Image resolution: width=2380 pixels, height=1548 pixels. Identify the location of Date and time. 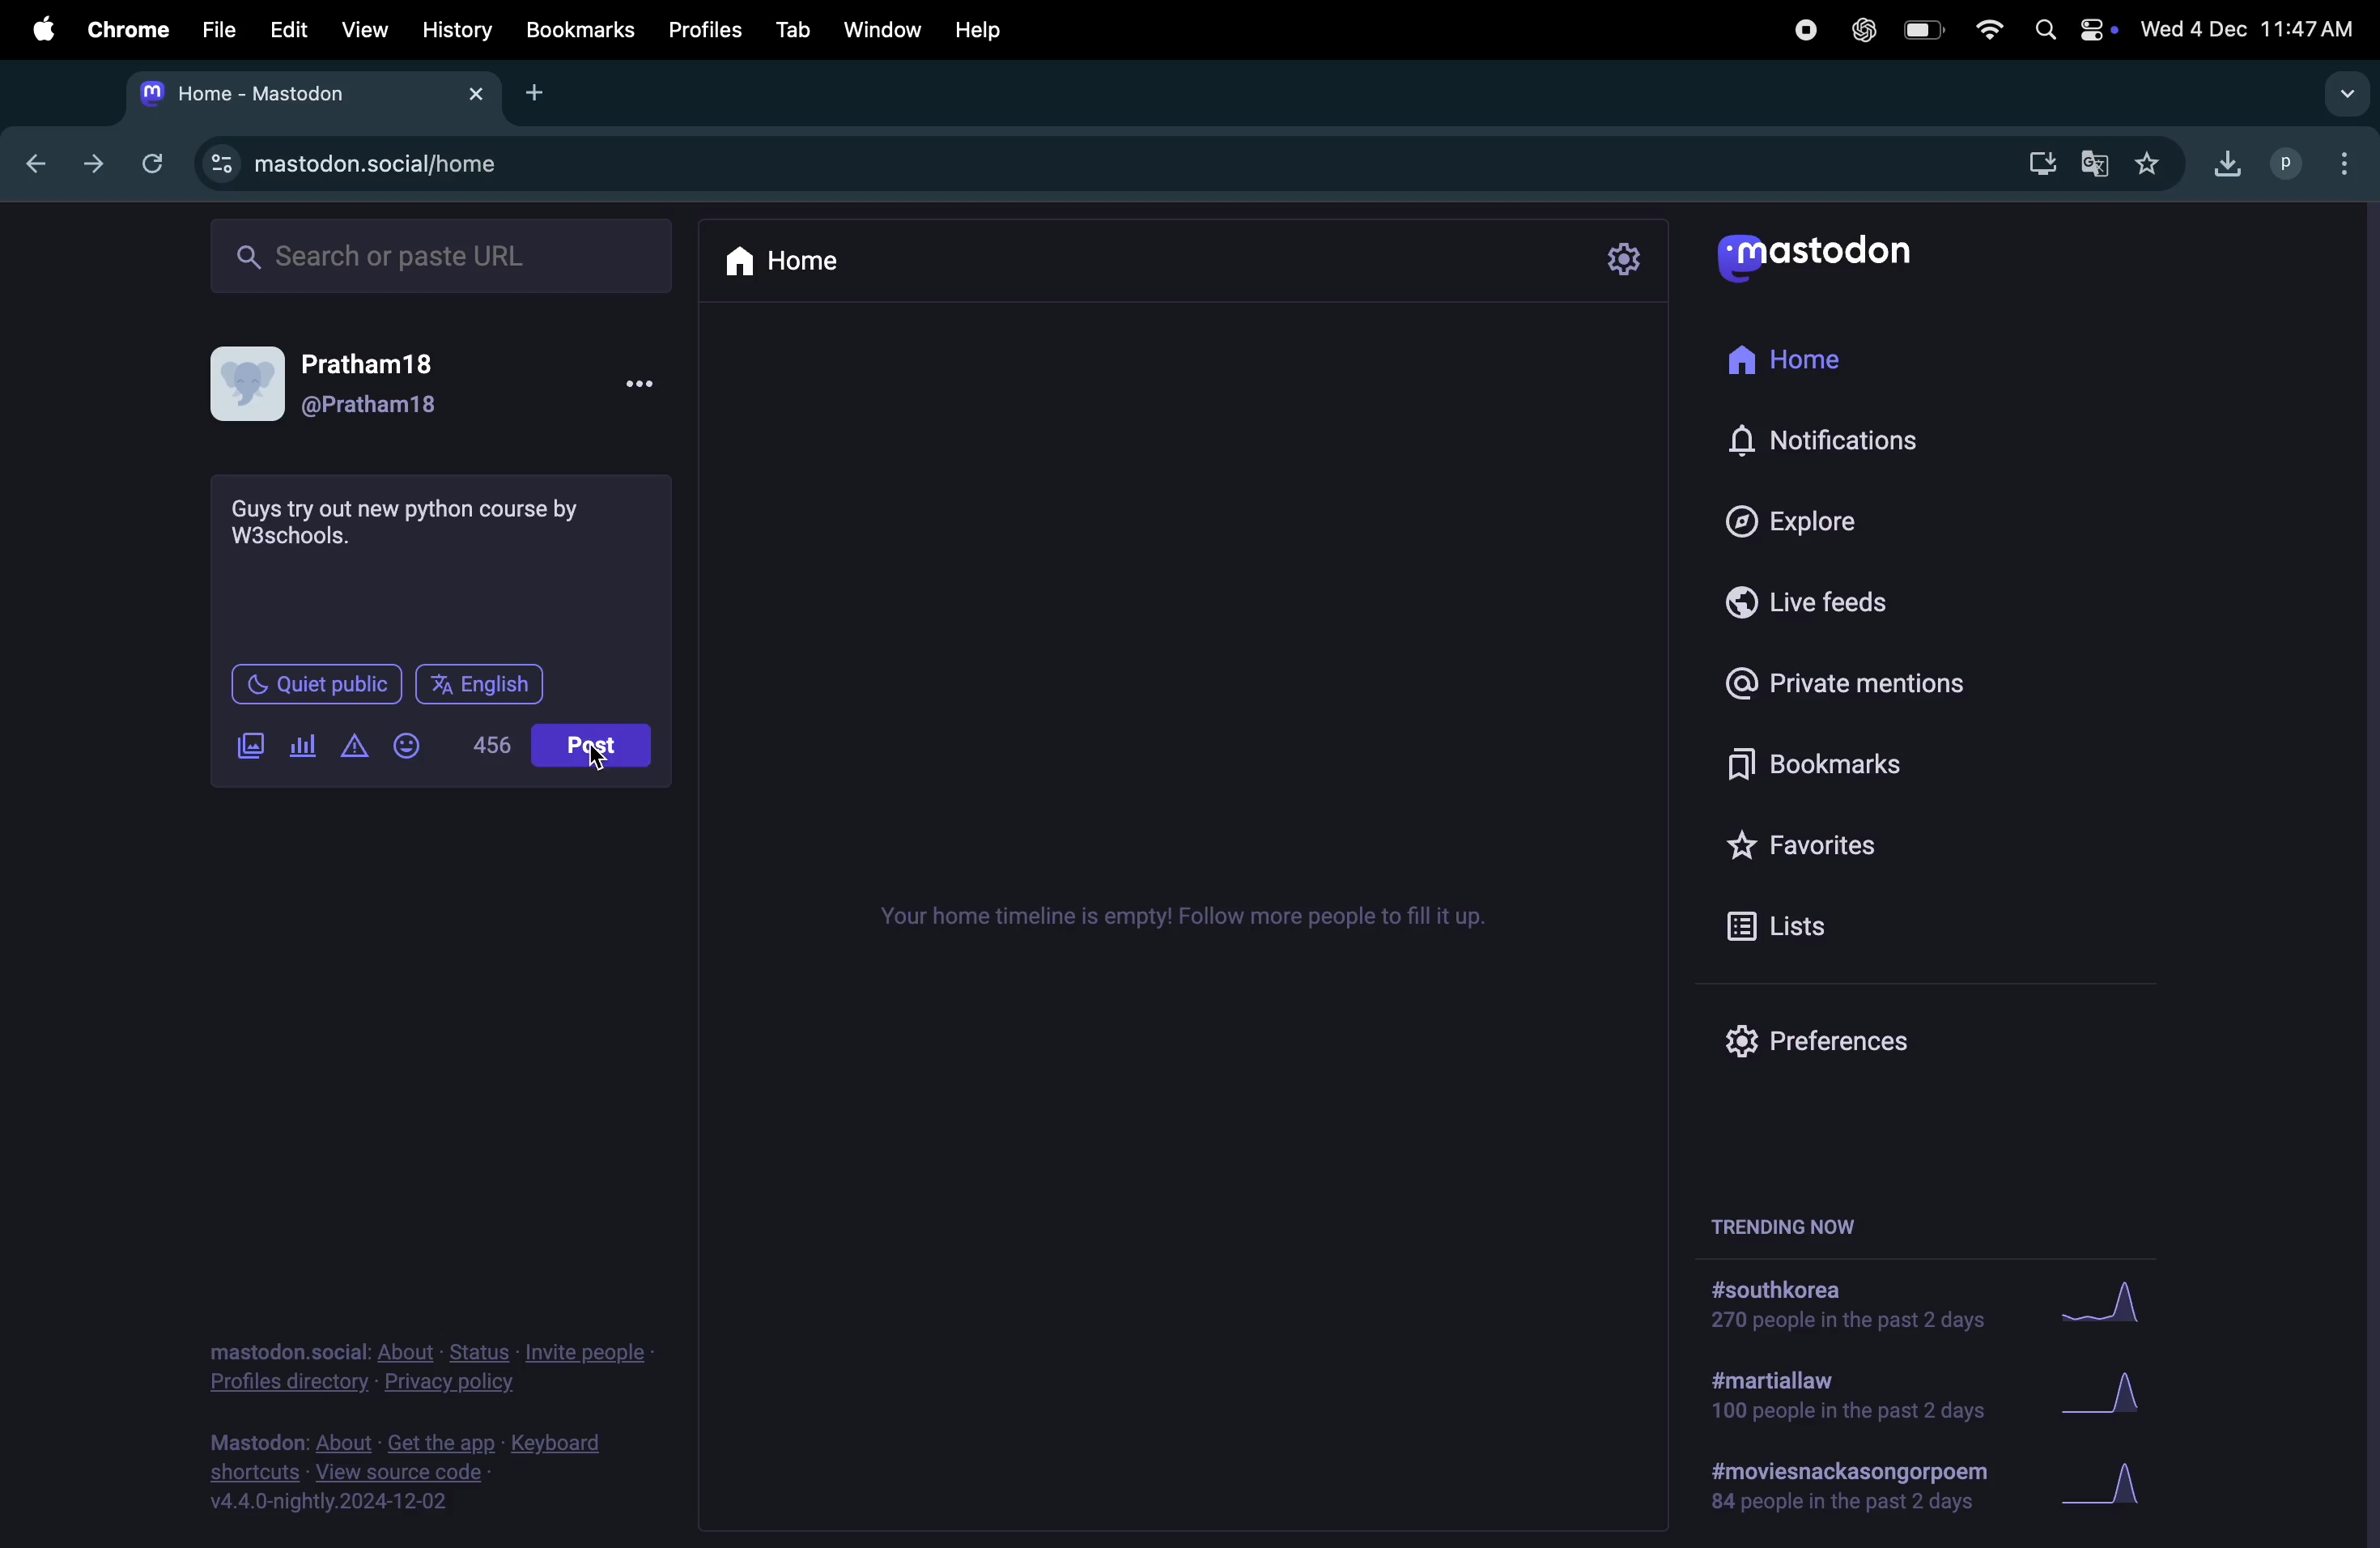
(2250, 24).